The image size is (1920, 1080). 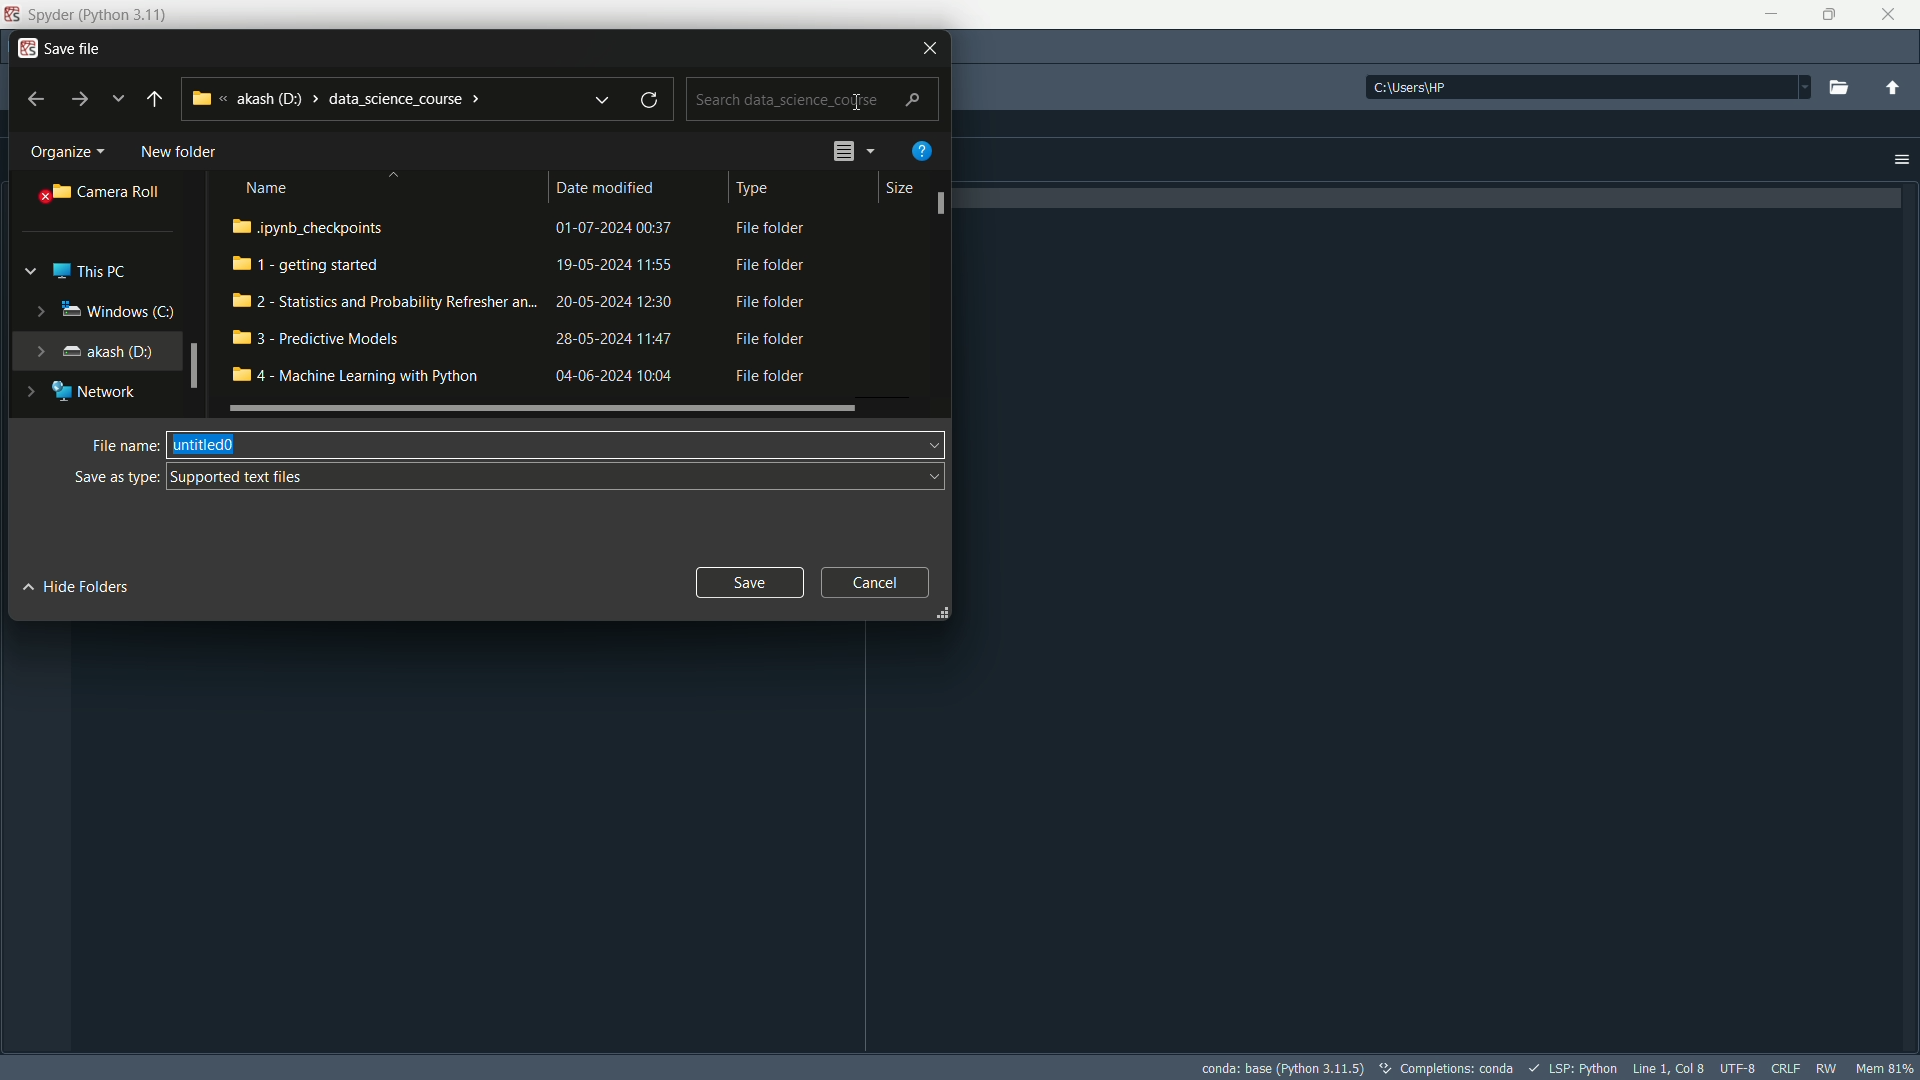 What do you see at coordinates (1833, 86) in the screenshot?
I see `browse working directory` at bounding box center [1833, 86].